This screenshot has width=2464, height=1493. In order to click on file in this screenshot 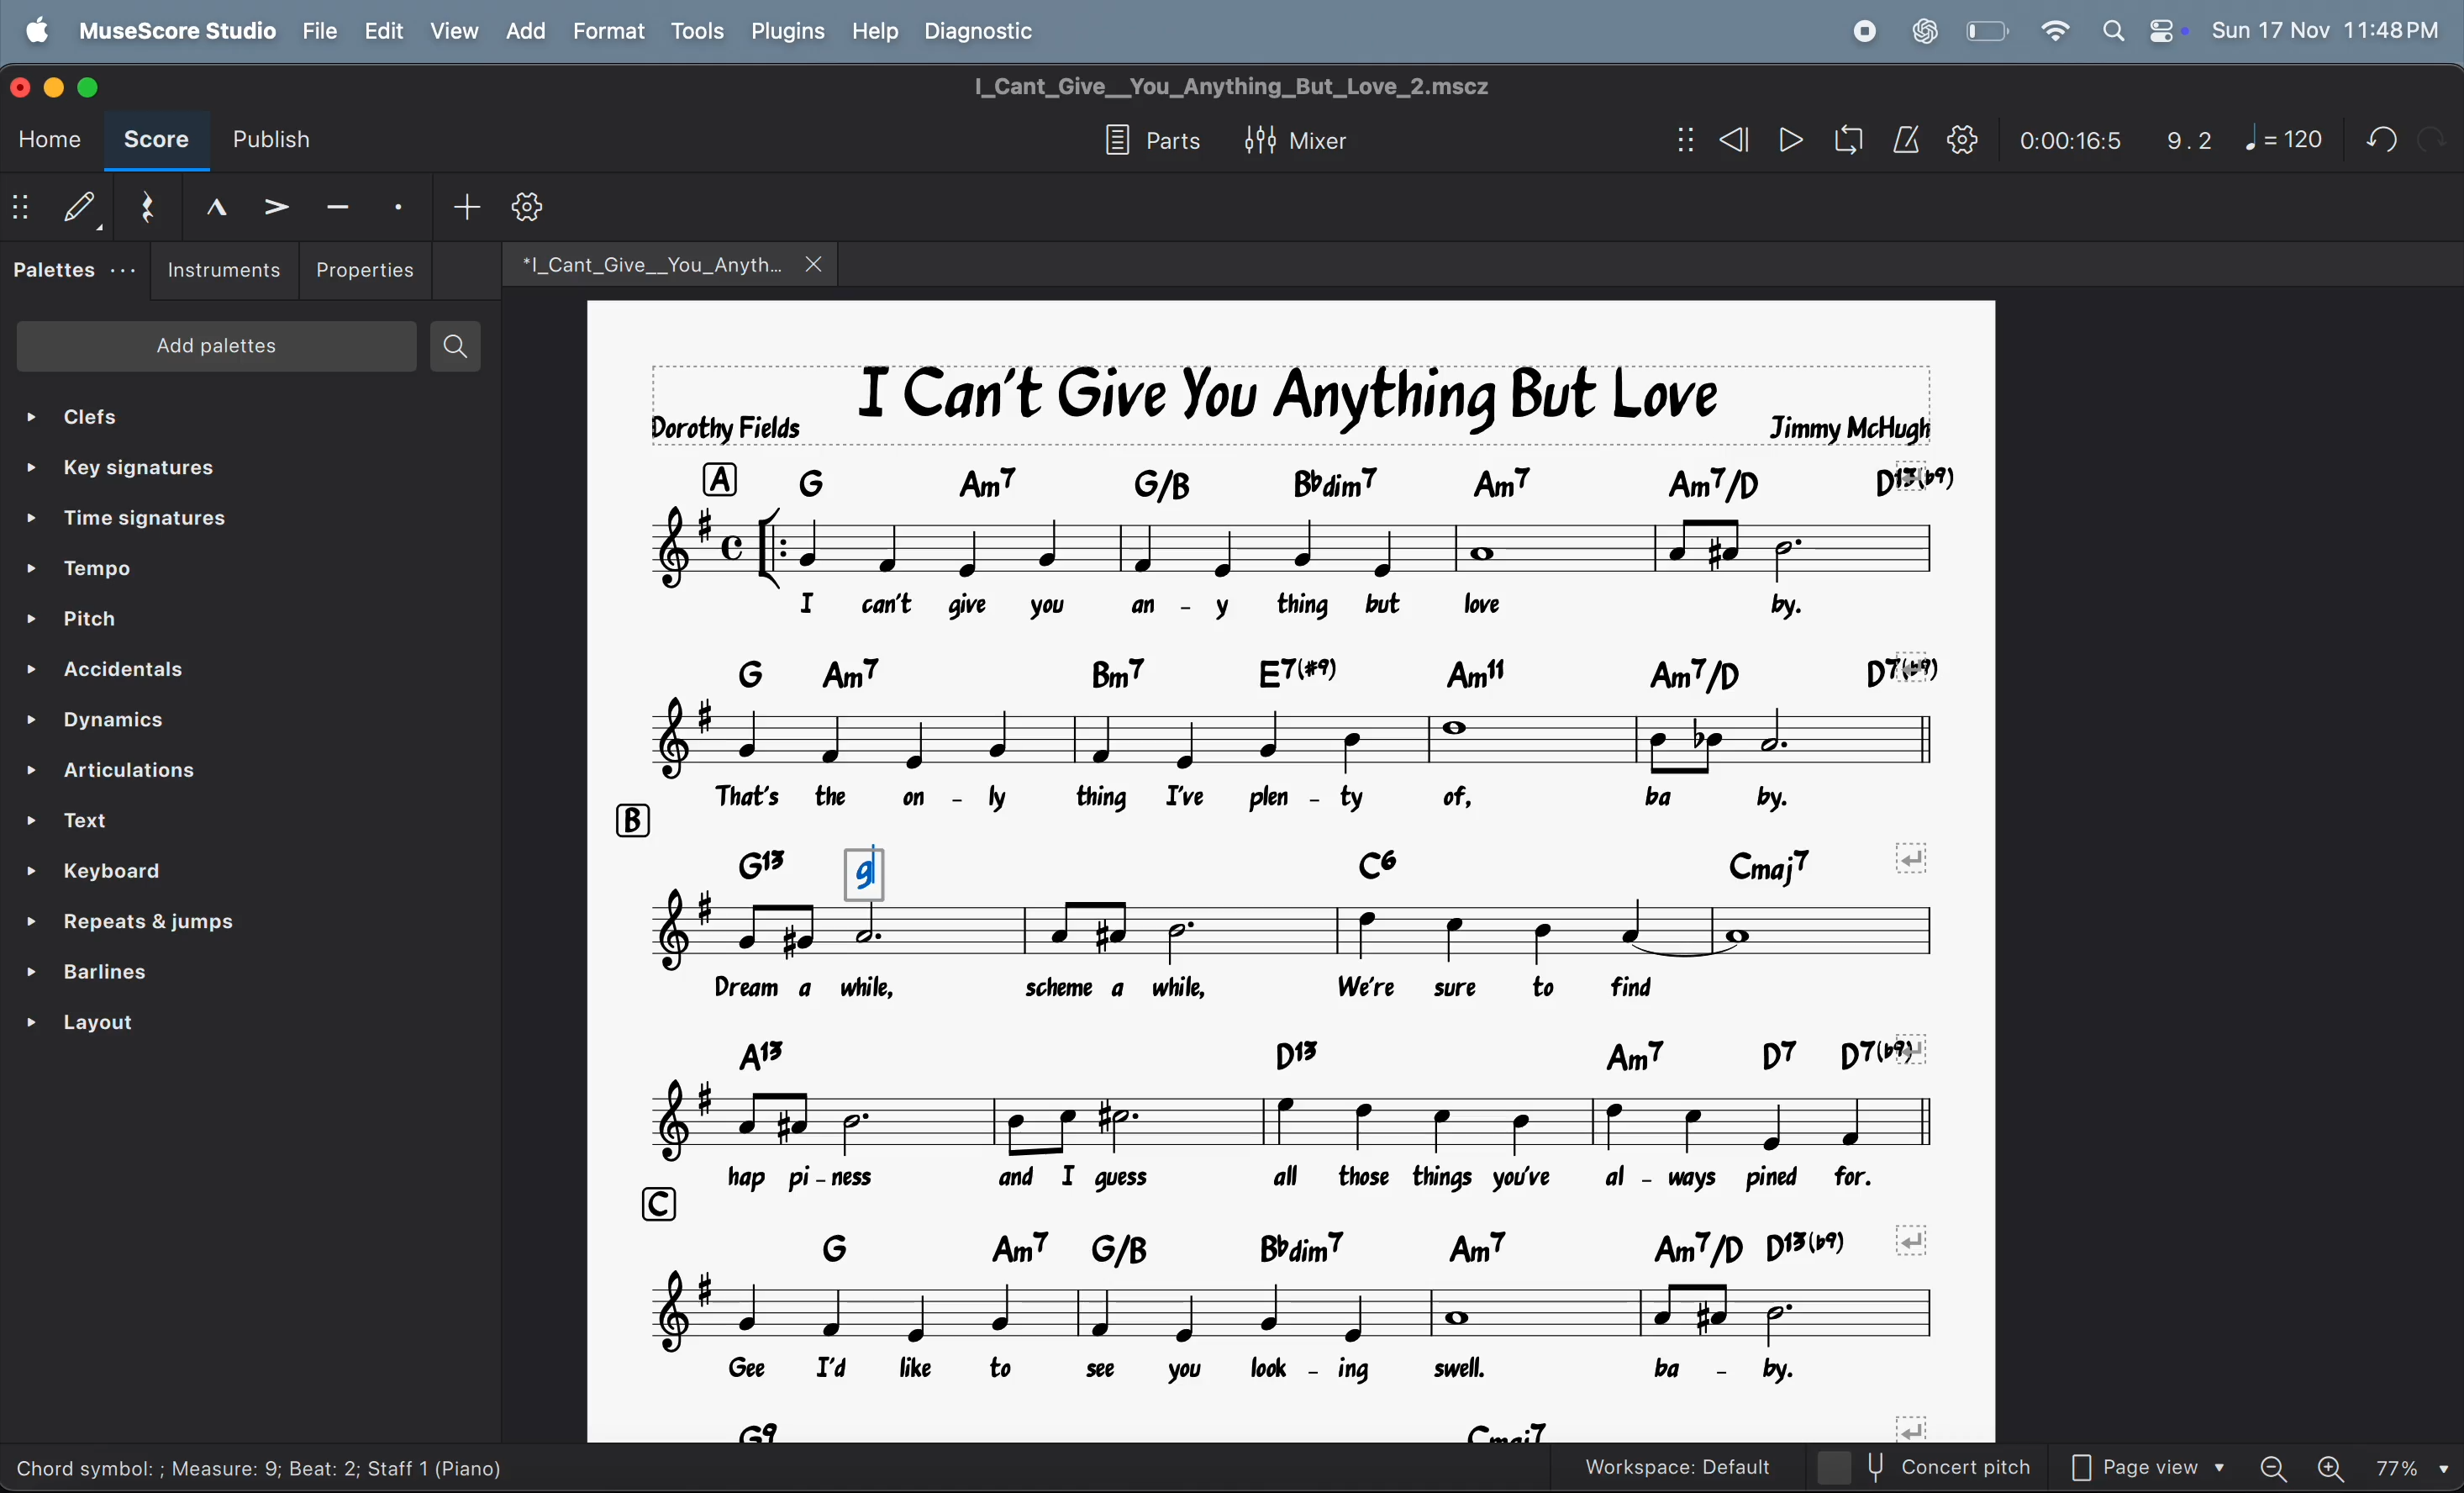, I will do `click(322, 31)`.